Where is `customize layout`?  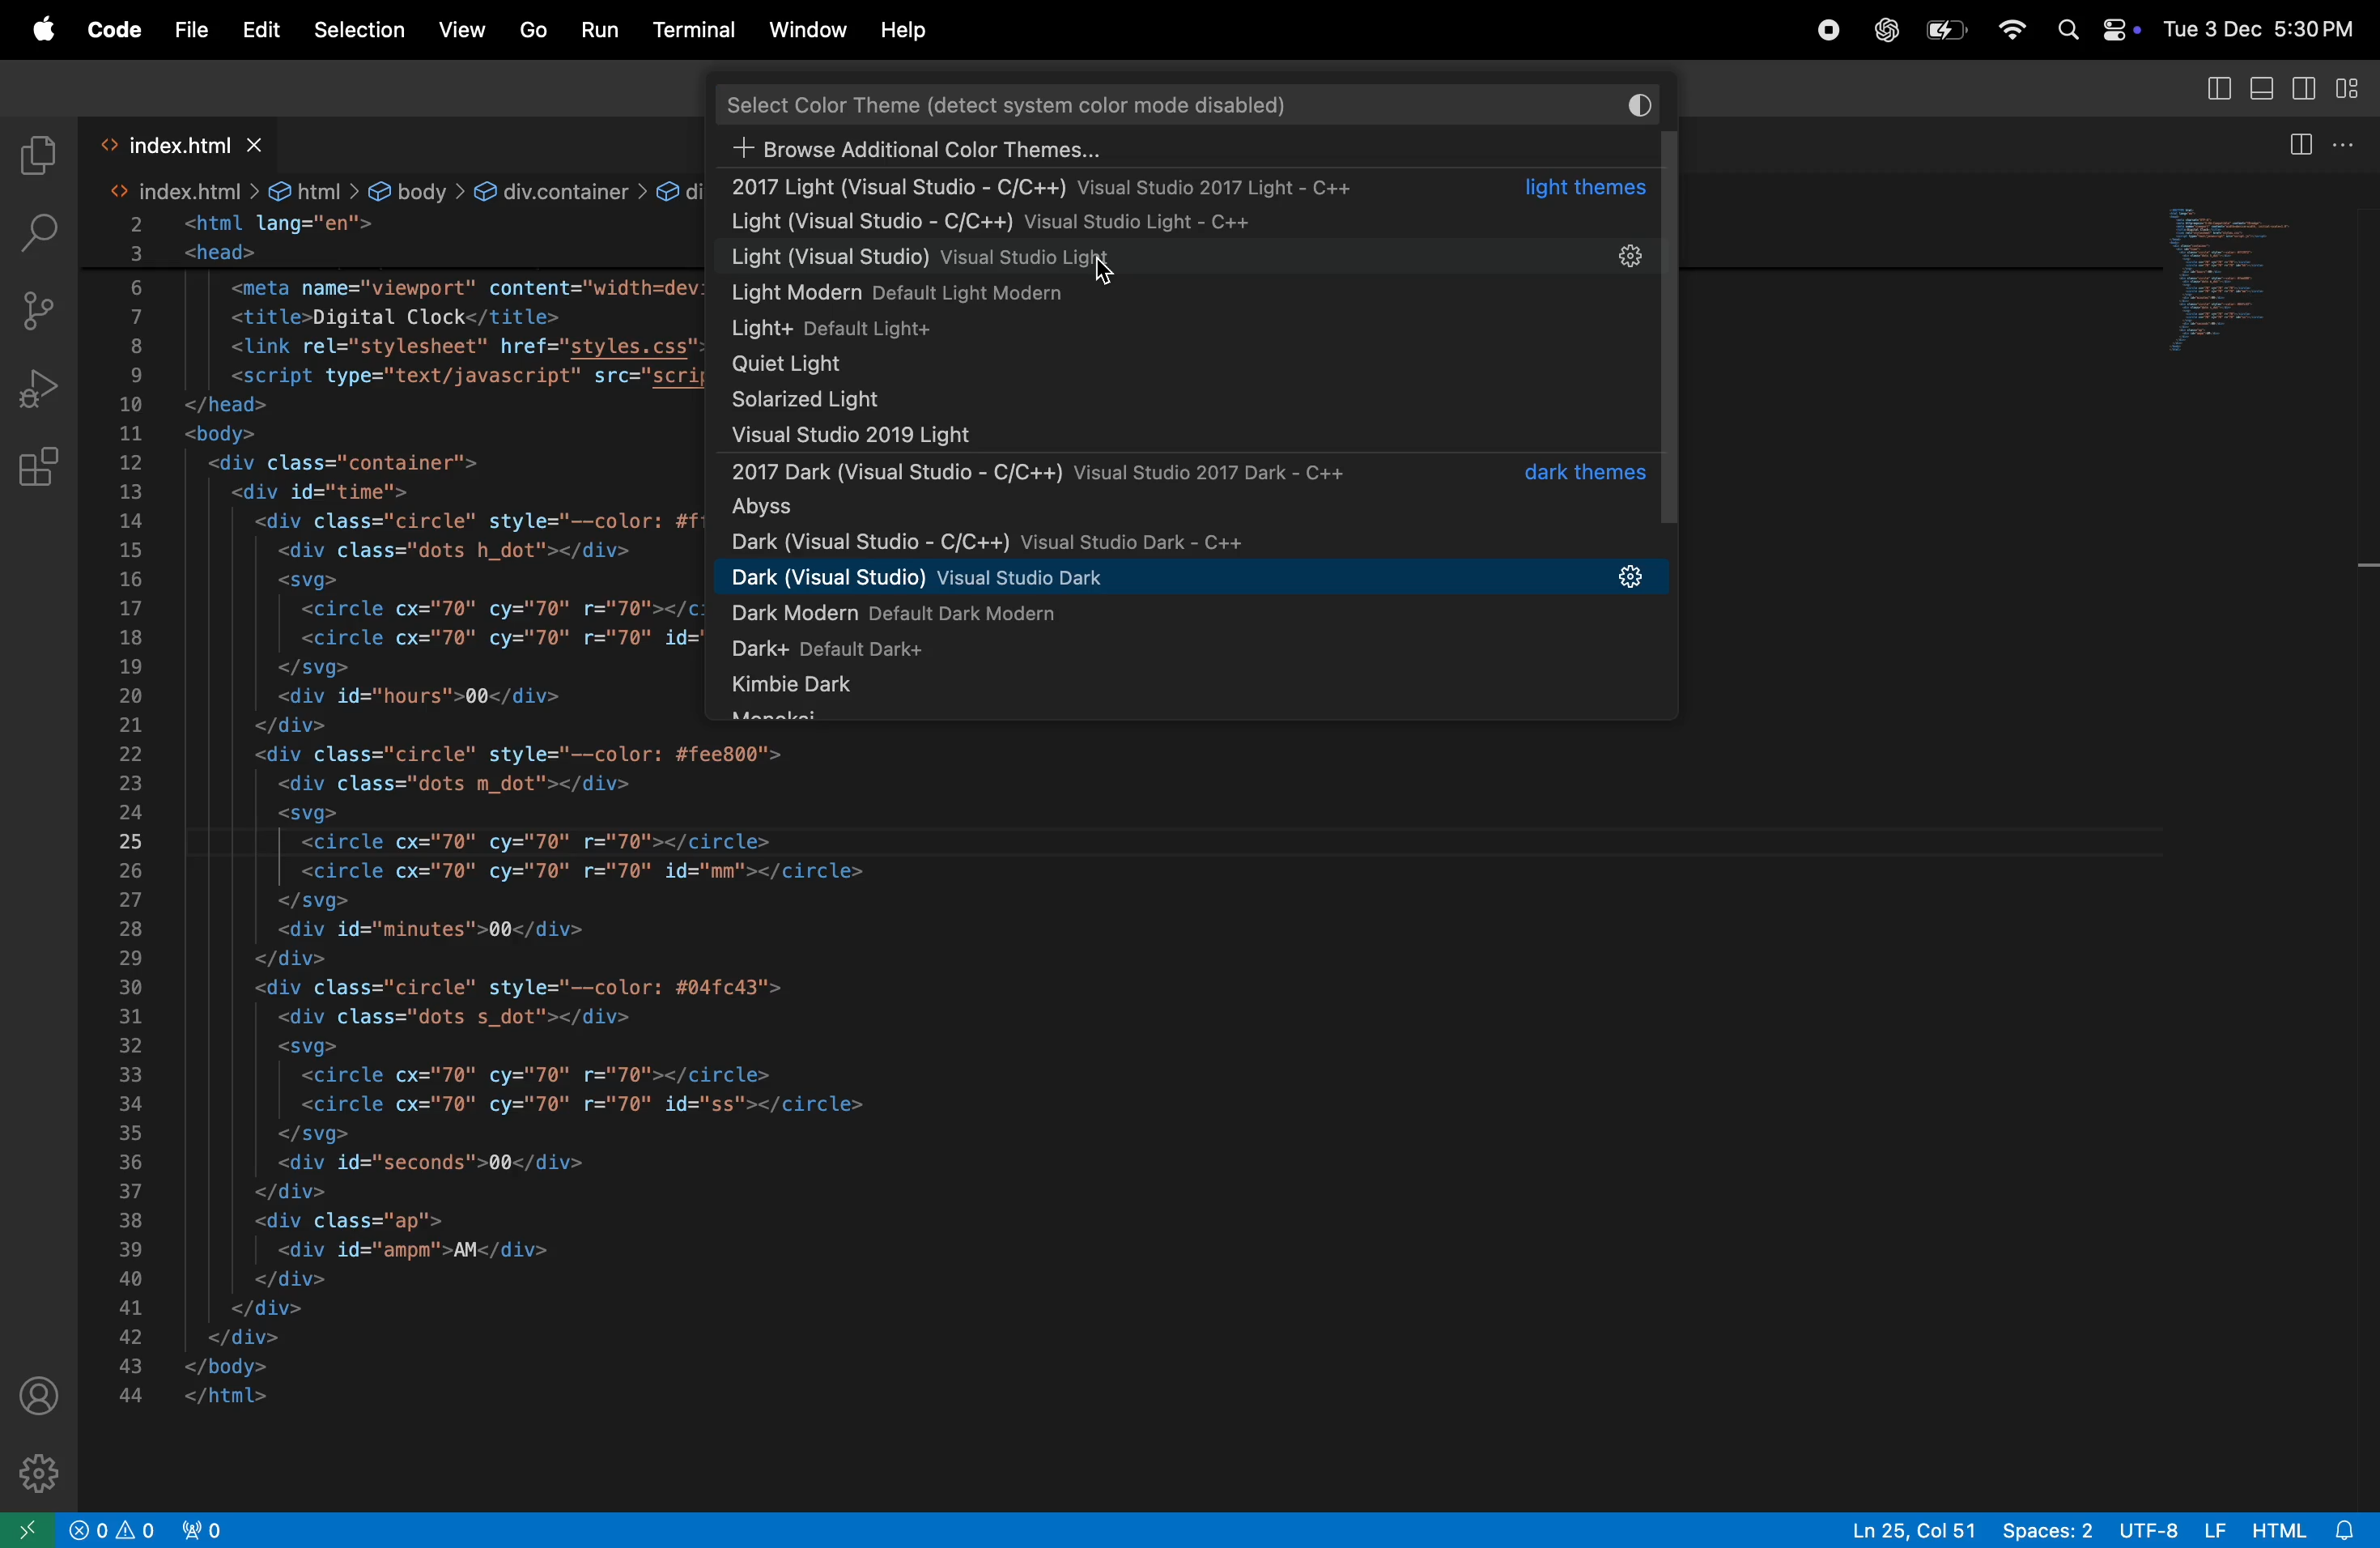
customize layout is located at coordinates (2356, 91).